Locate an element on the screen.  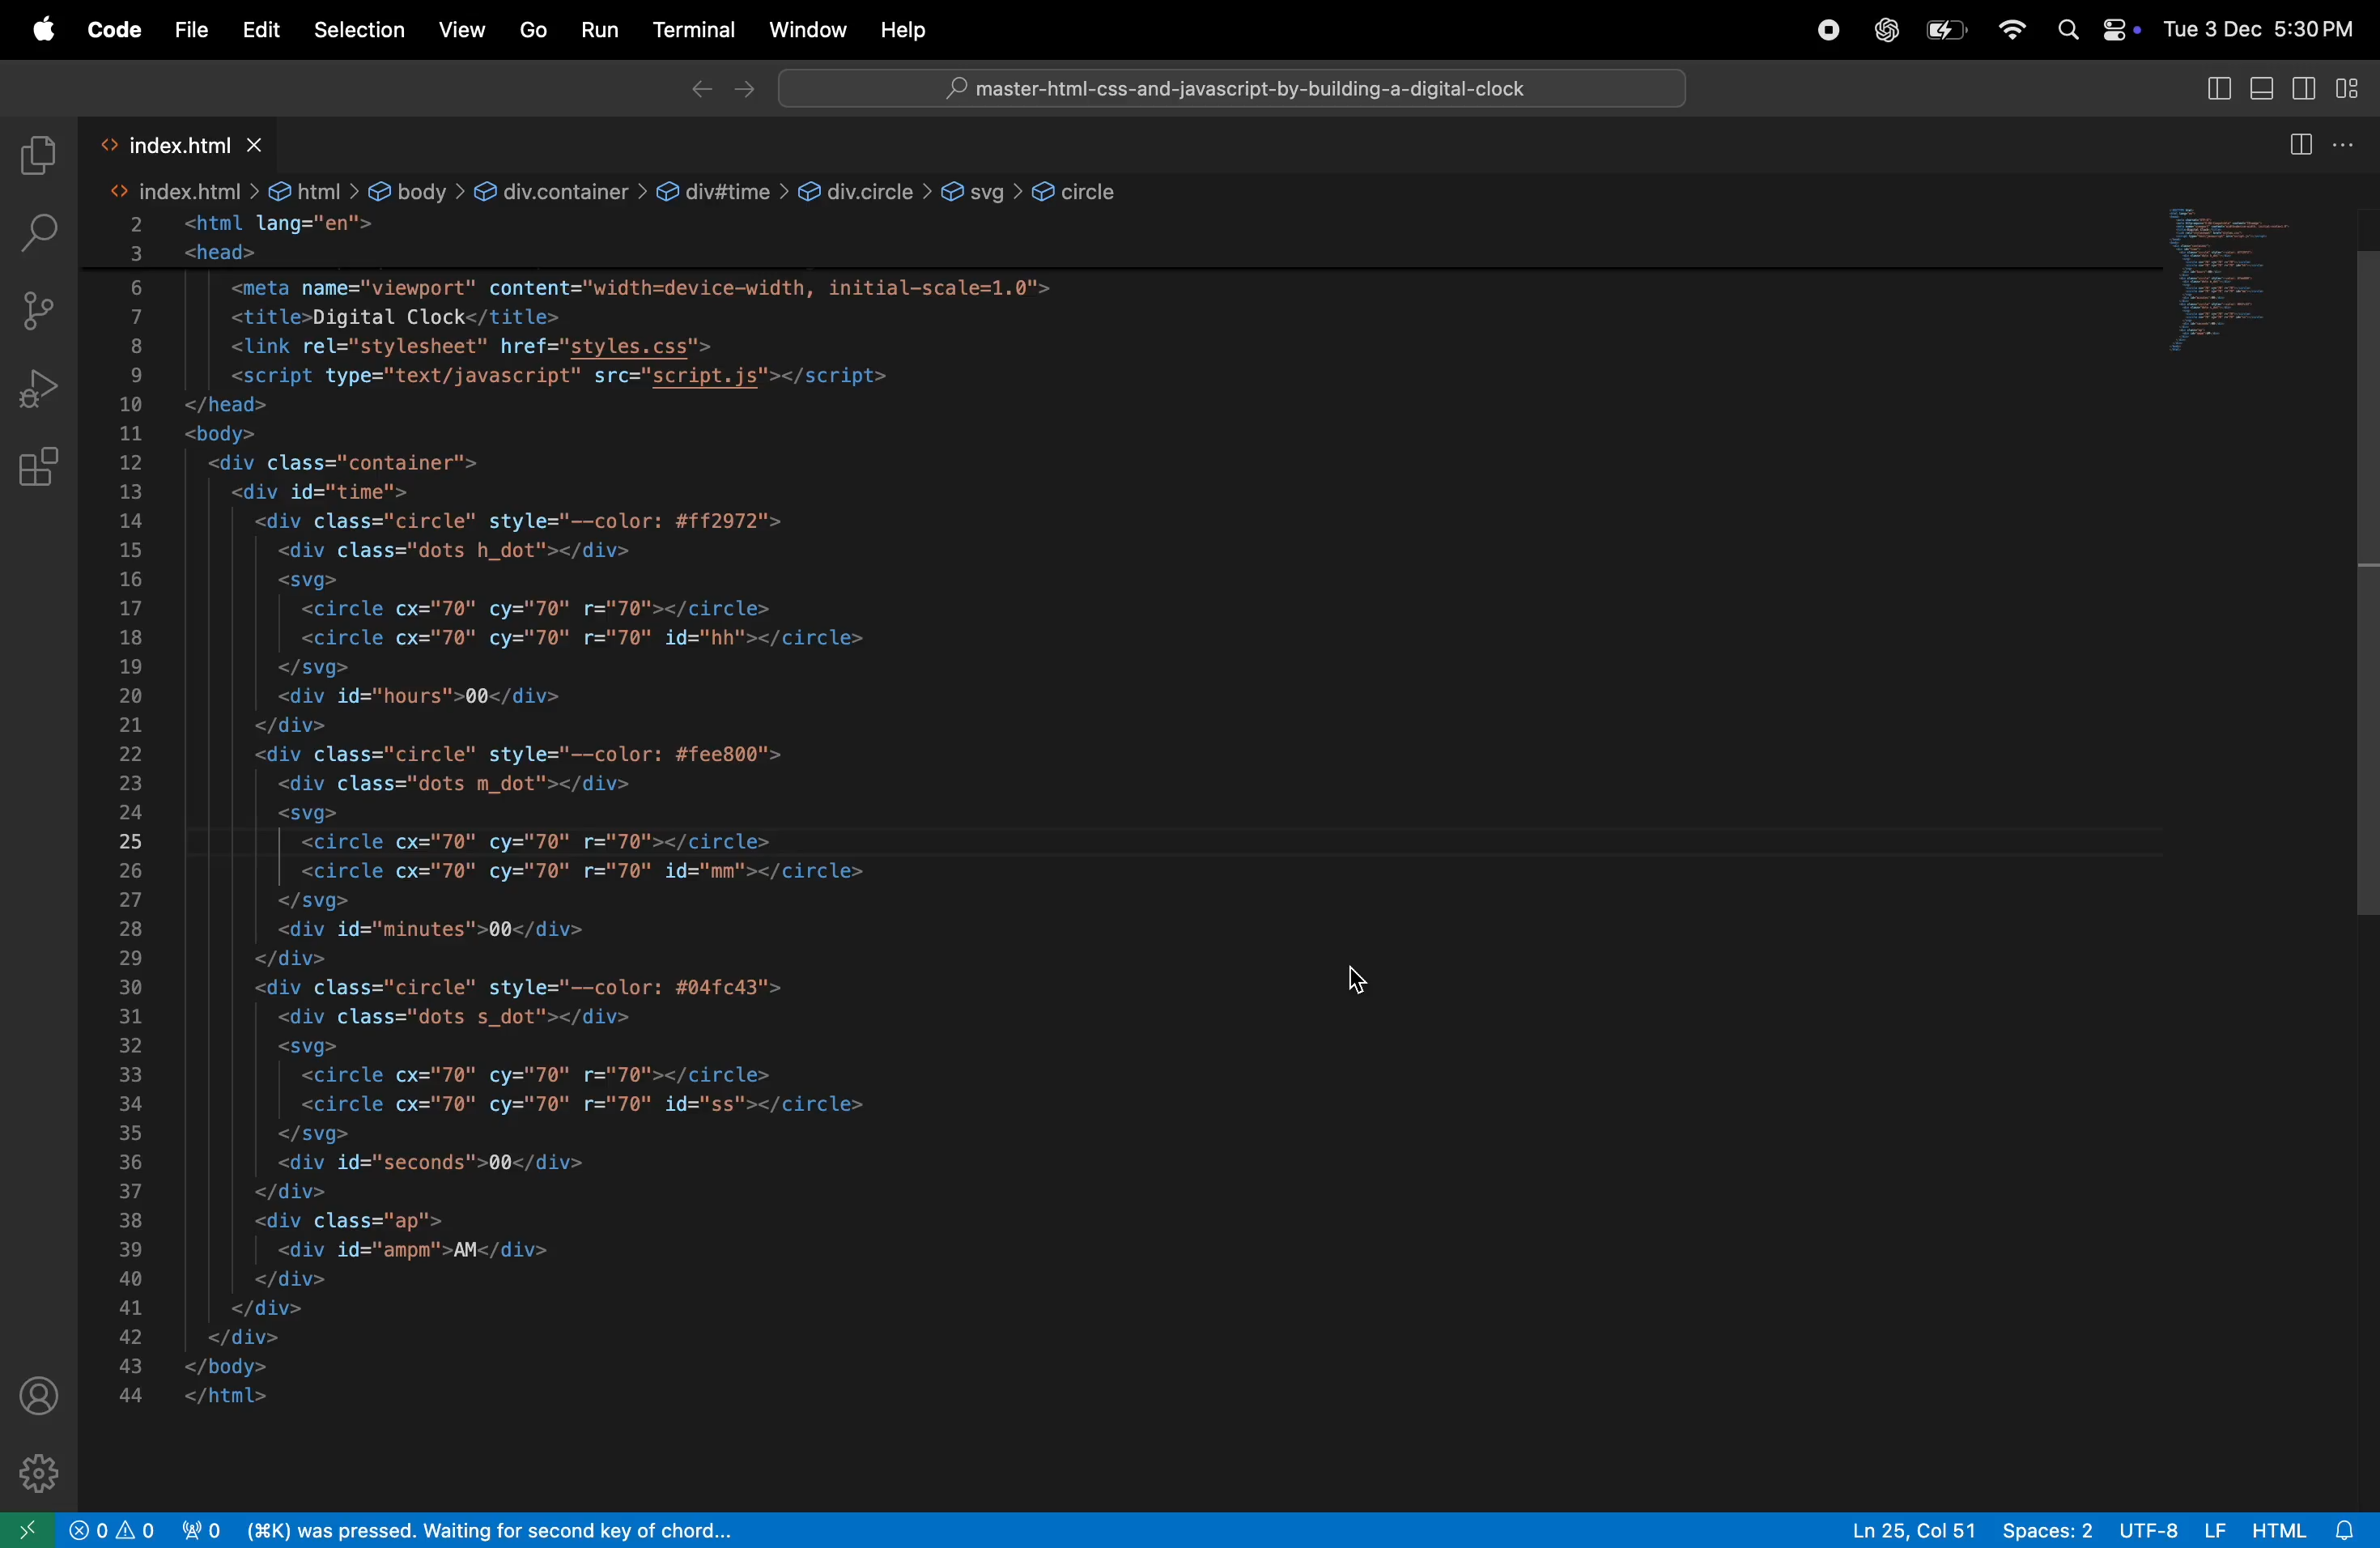
source control is located at coordinates (39, 307).